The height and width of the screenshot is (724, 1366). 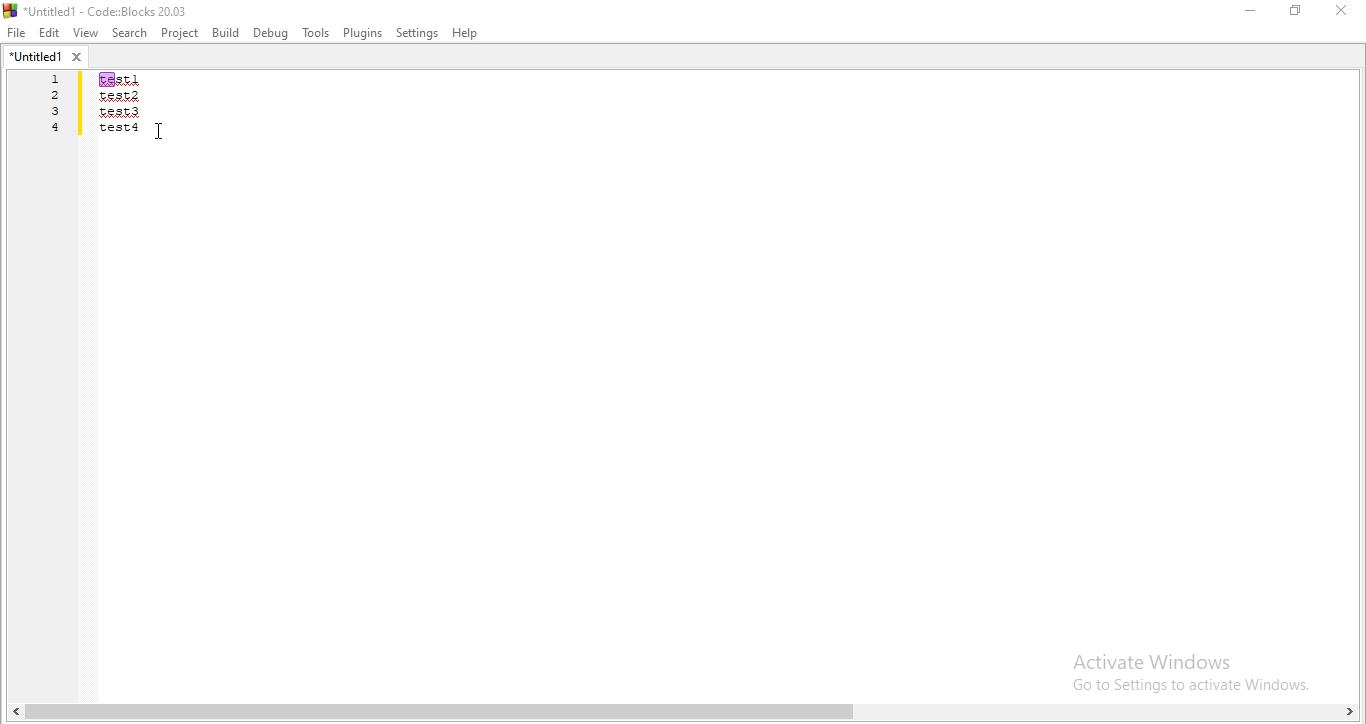 What do you see at coordinates (85, 33) in the screenshot?
I see `View ` at bounding box center [85, 33].